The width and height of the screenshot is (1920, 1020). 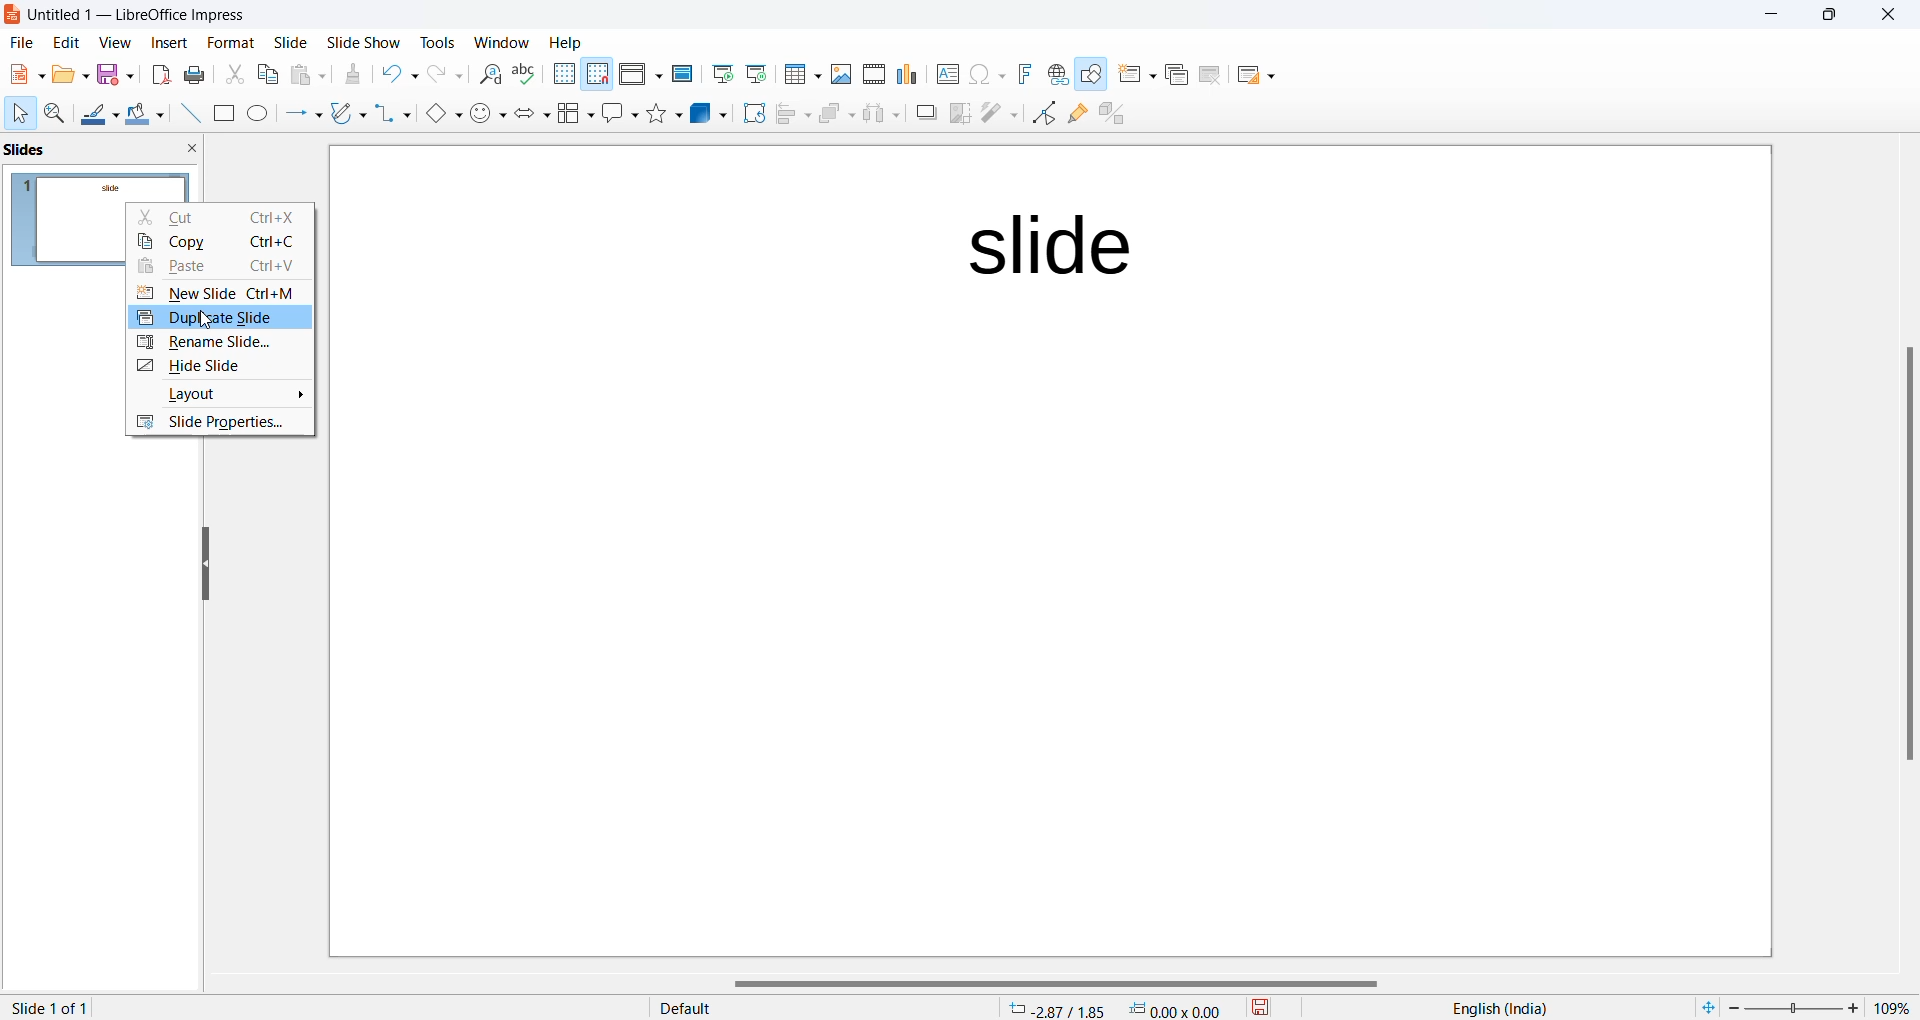 What do you see at coordinates (434, 40) in the screenshot?
I see `Tools` at bounding box center [434, 40].